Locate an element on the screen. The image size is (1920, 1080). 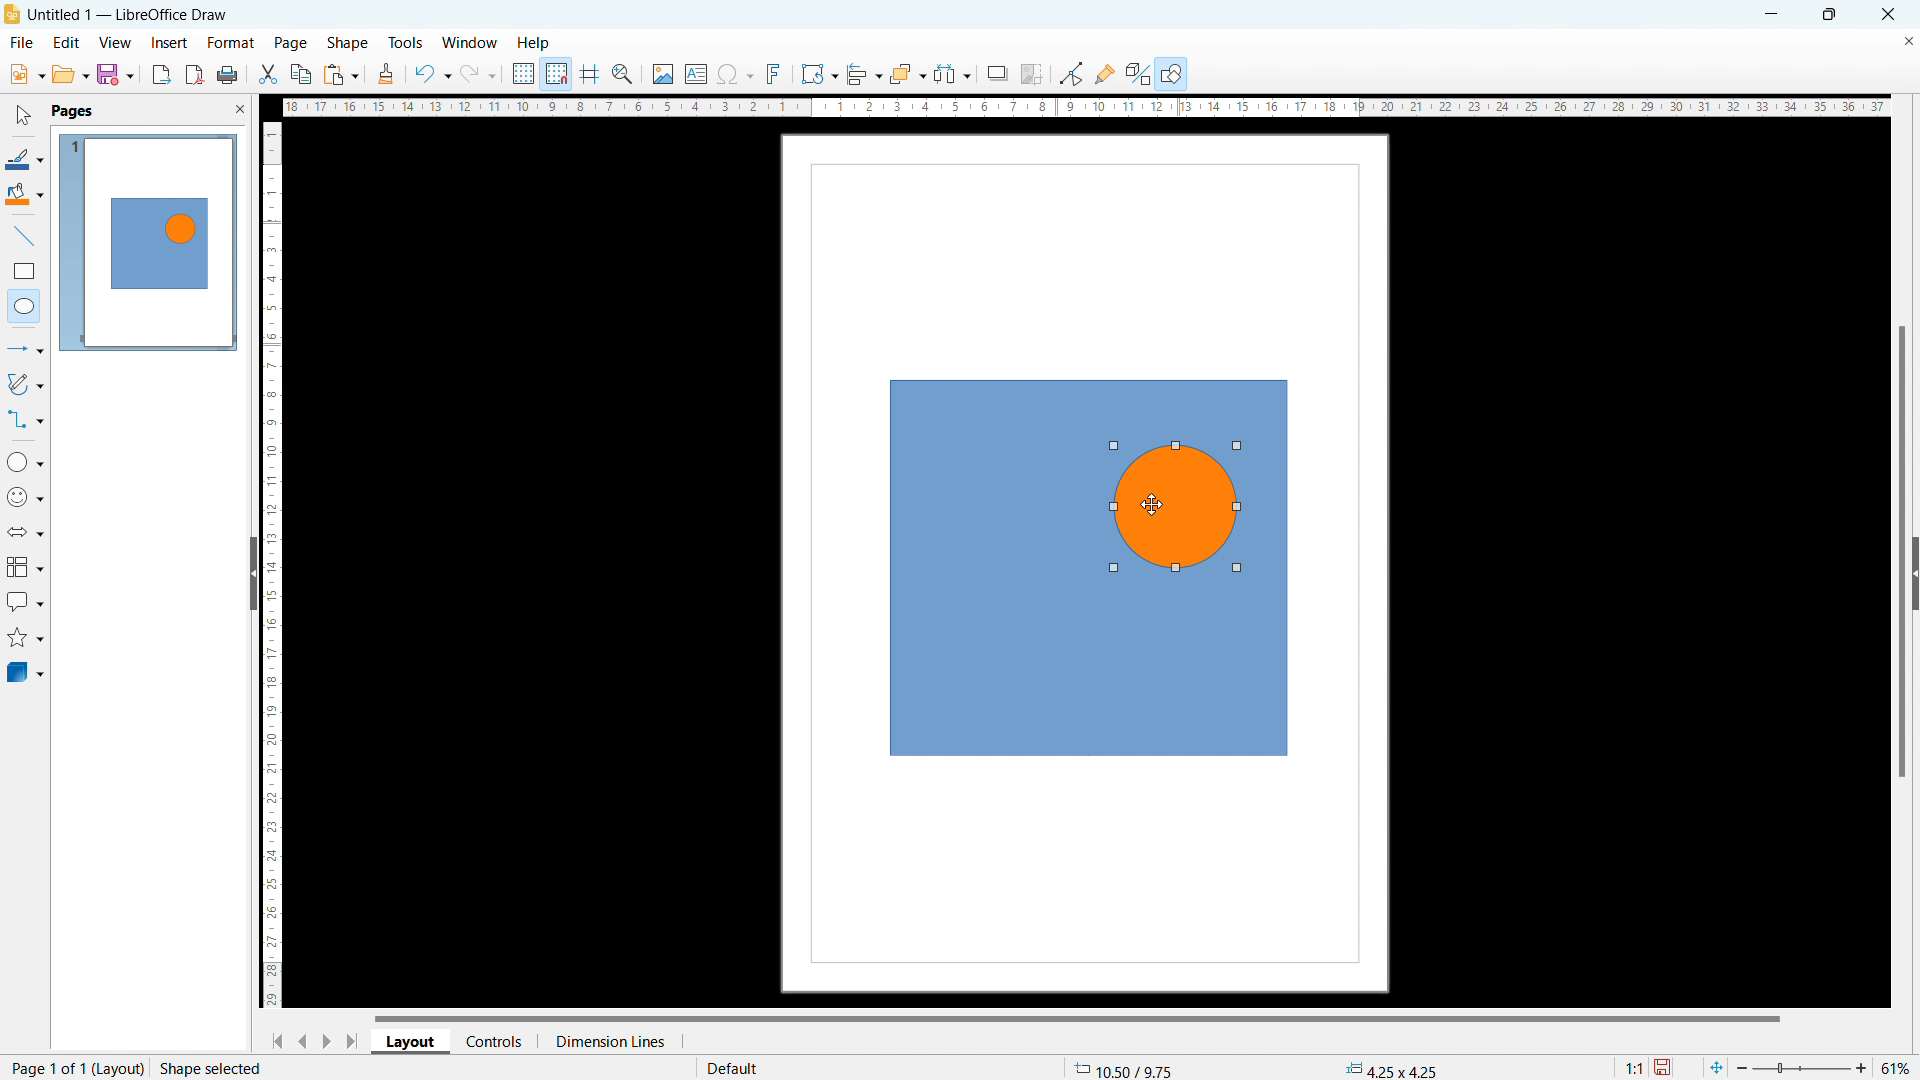
minimize is located at coordinates (1769, 13).